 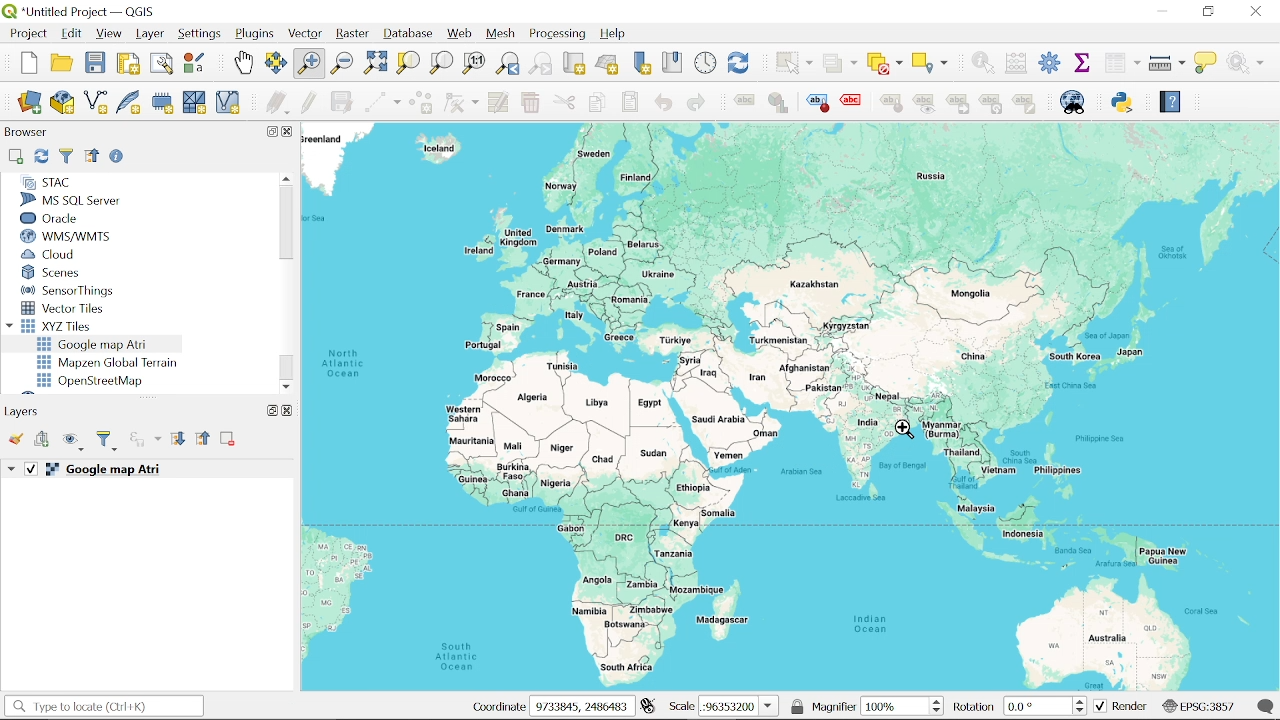 I want to click on Style manager, so click(x=195, y=63).